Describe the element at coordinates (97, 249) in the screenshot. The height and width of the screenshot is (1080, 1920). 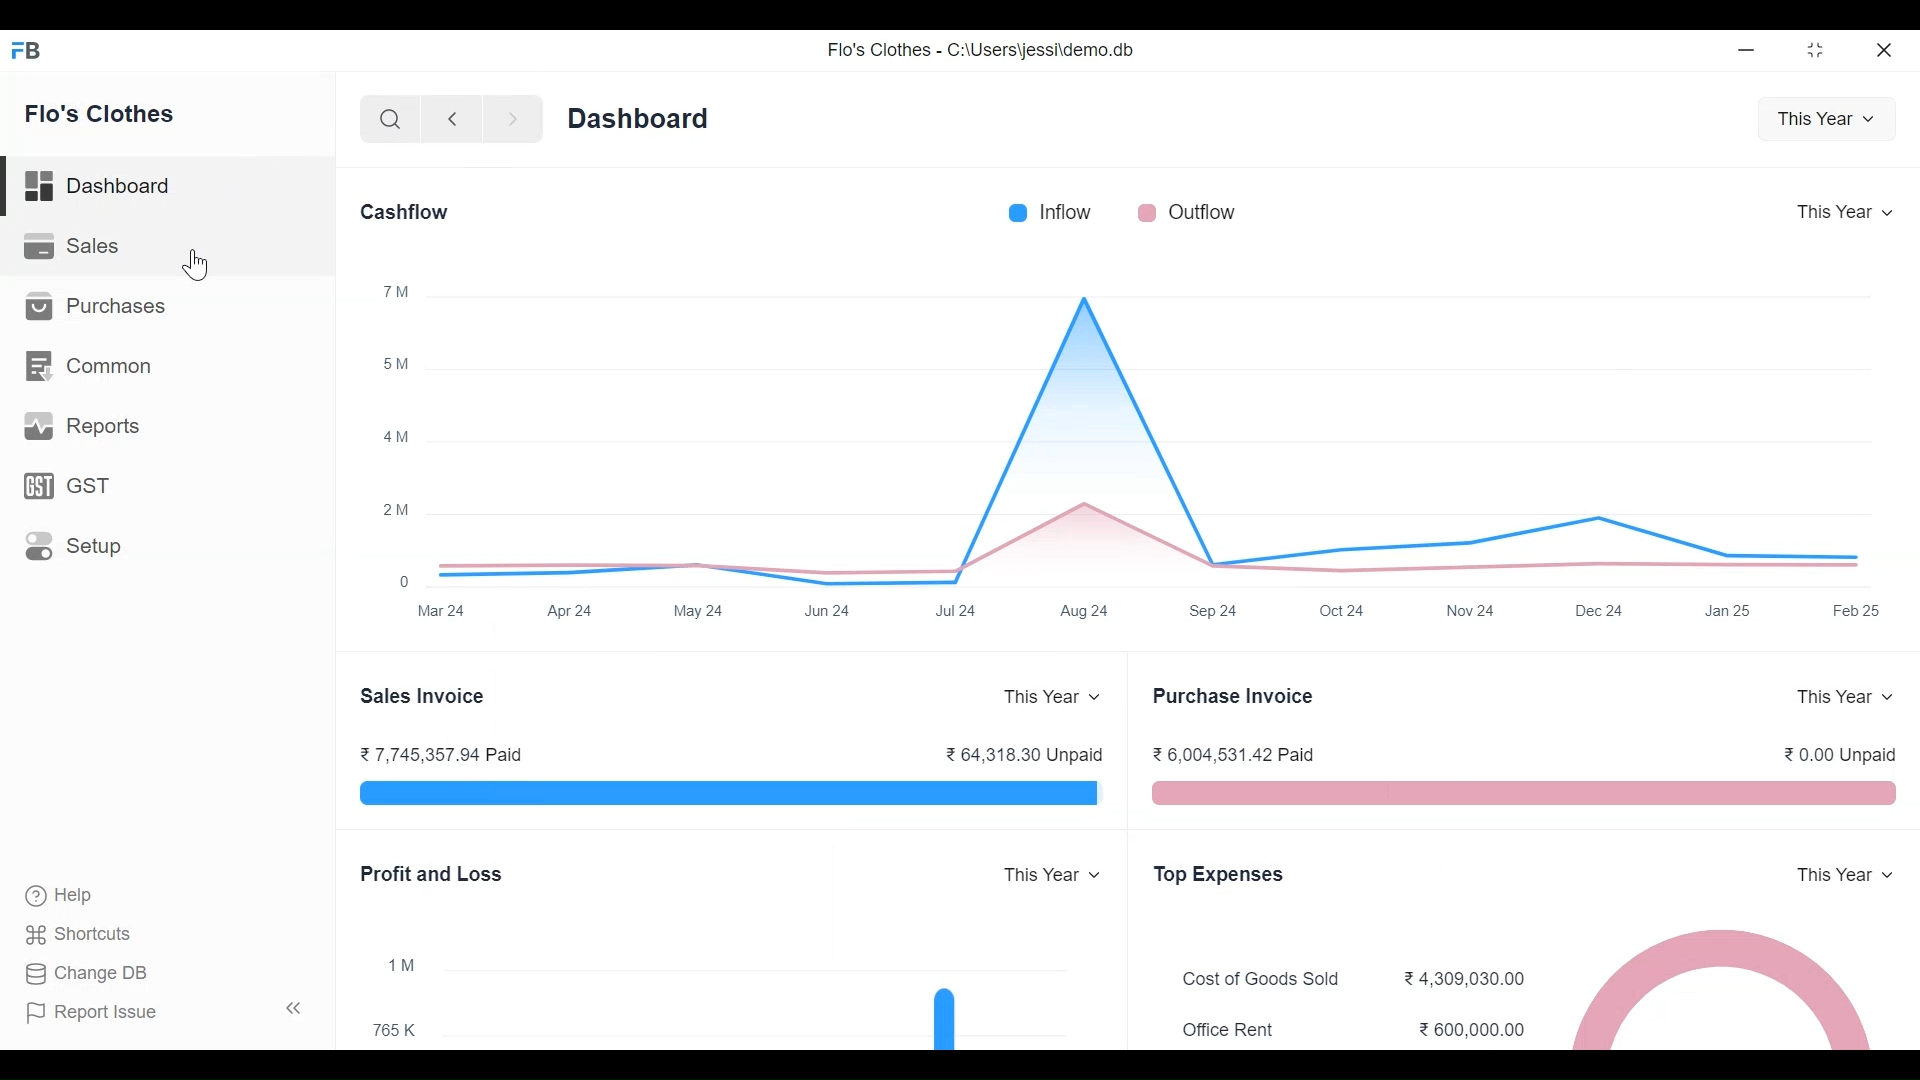
I see `Sales` at that location.